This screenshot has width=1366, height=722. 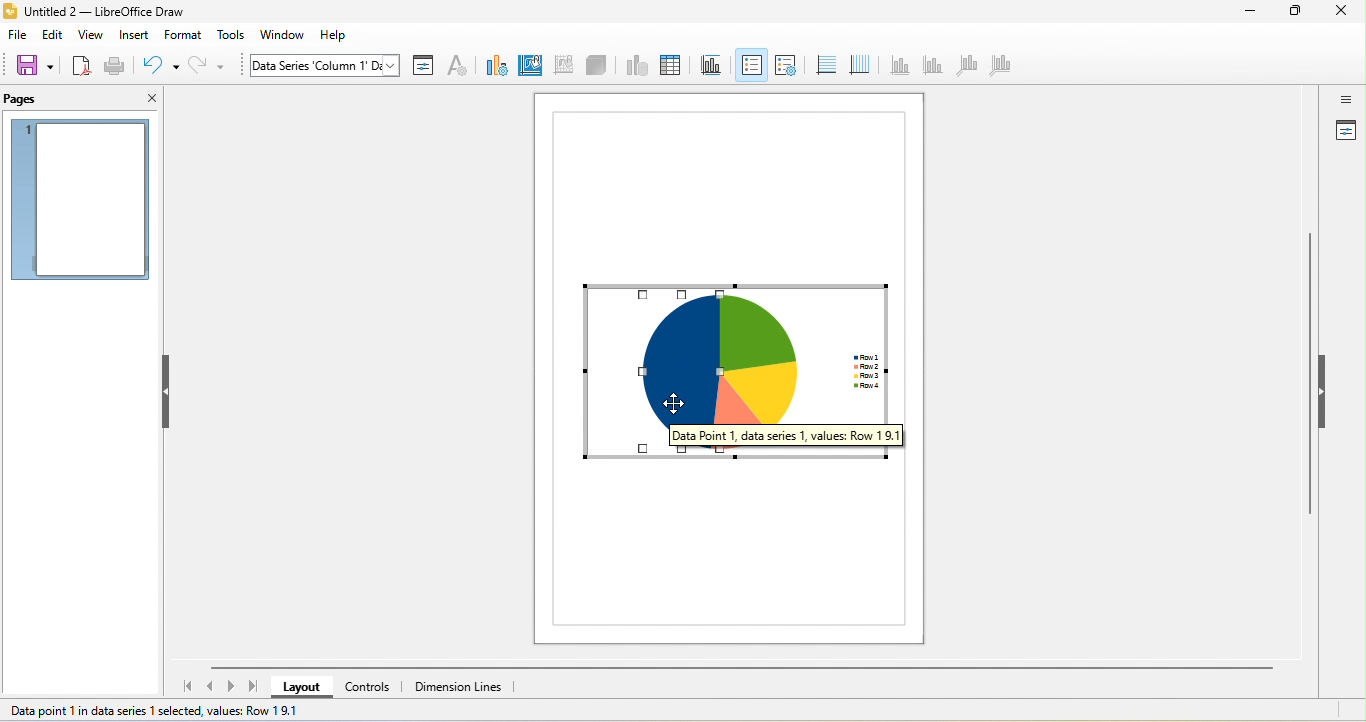 I want to click on redo, so click(x=210, y=66).